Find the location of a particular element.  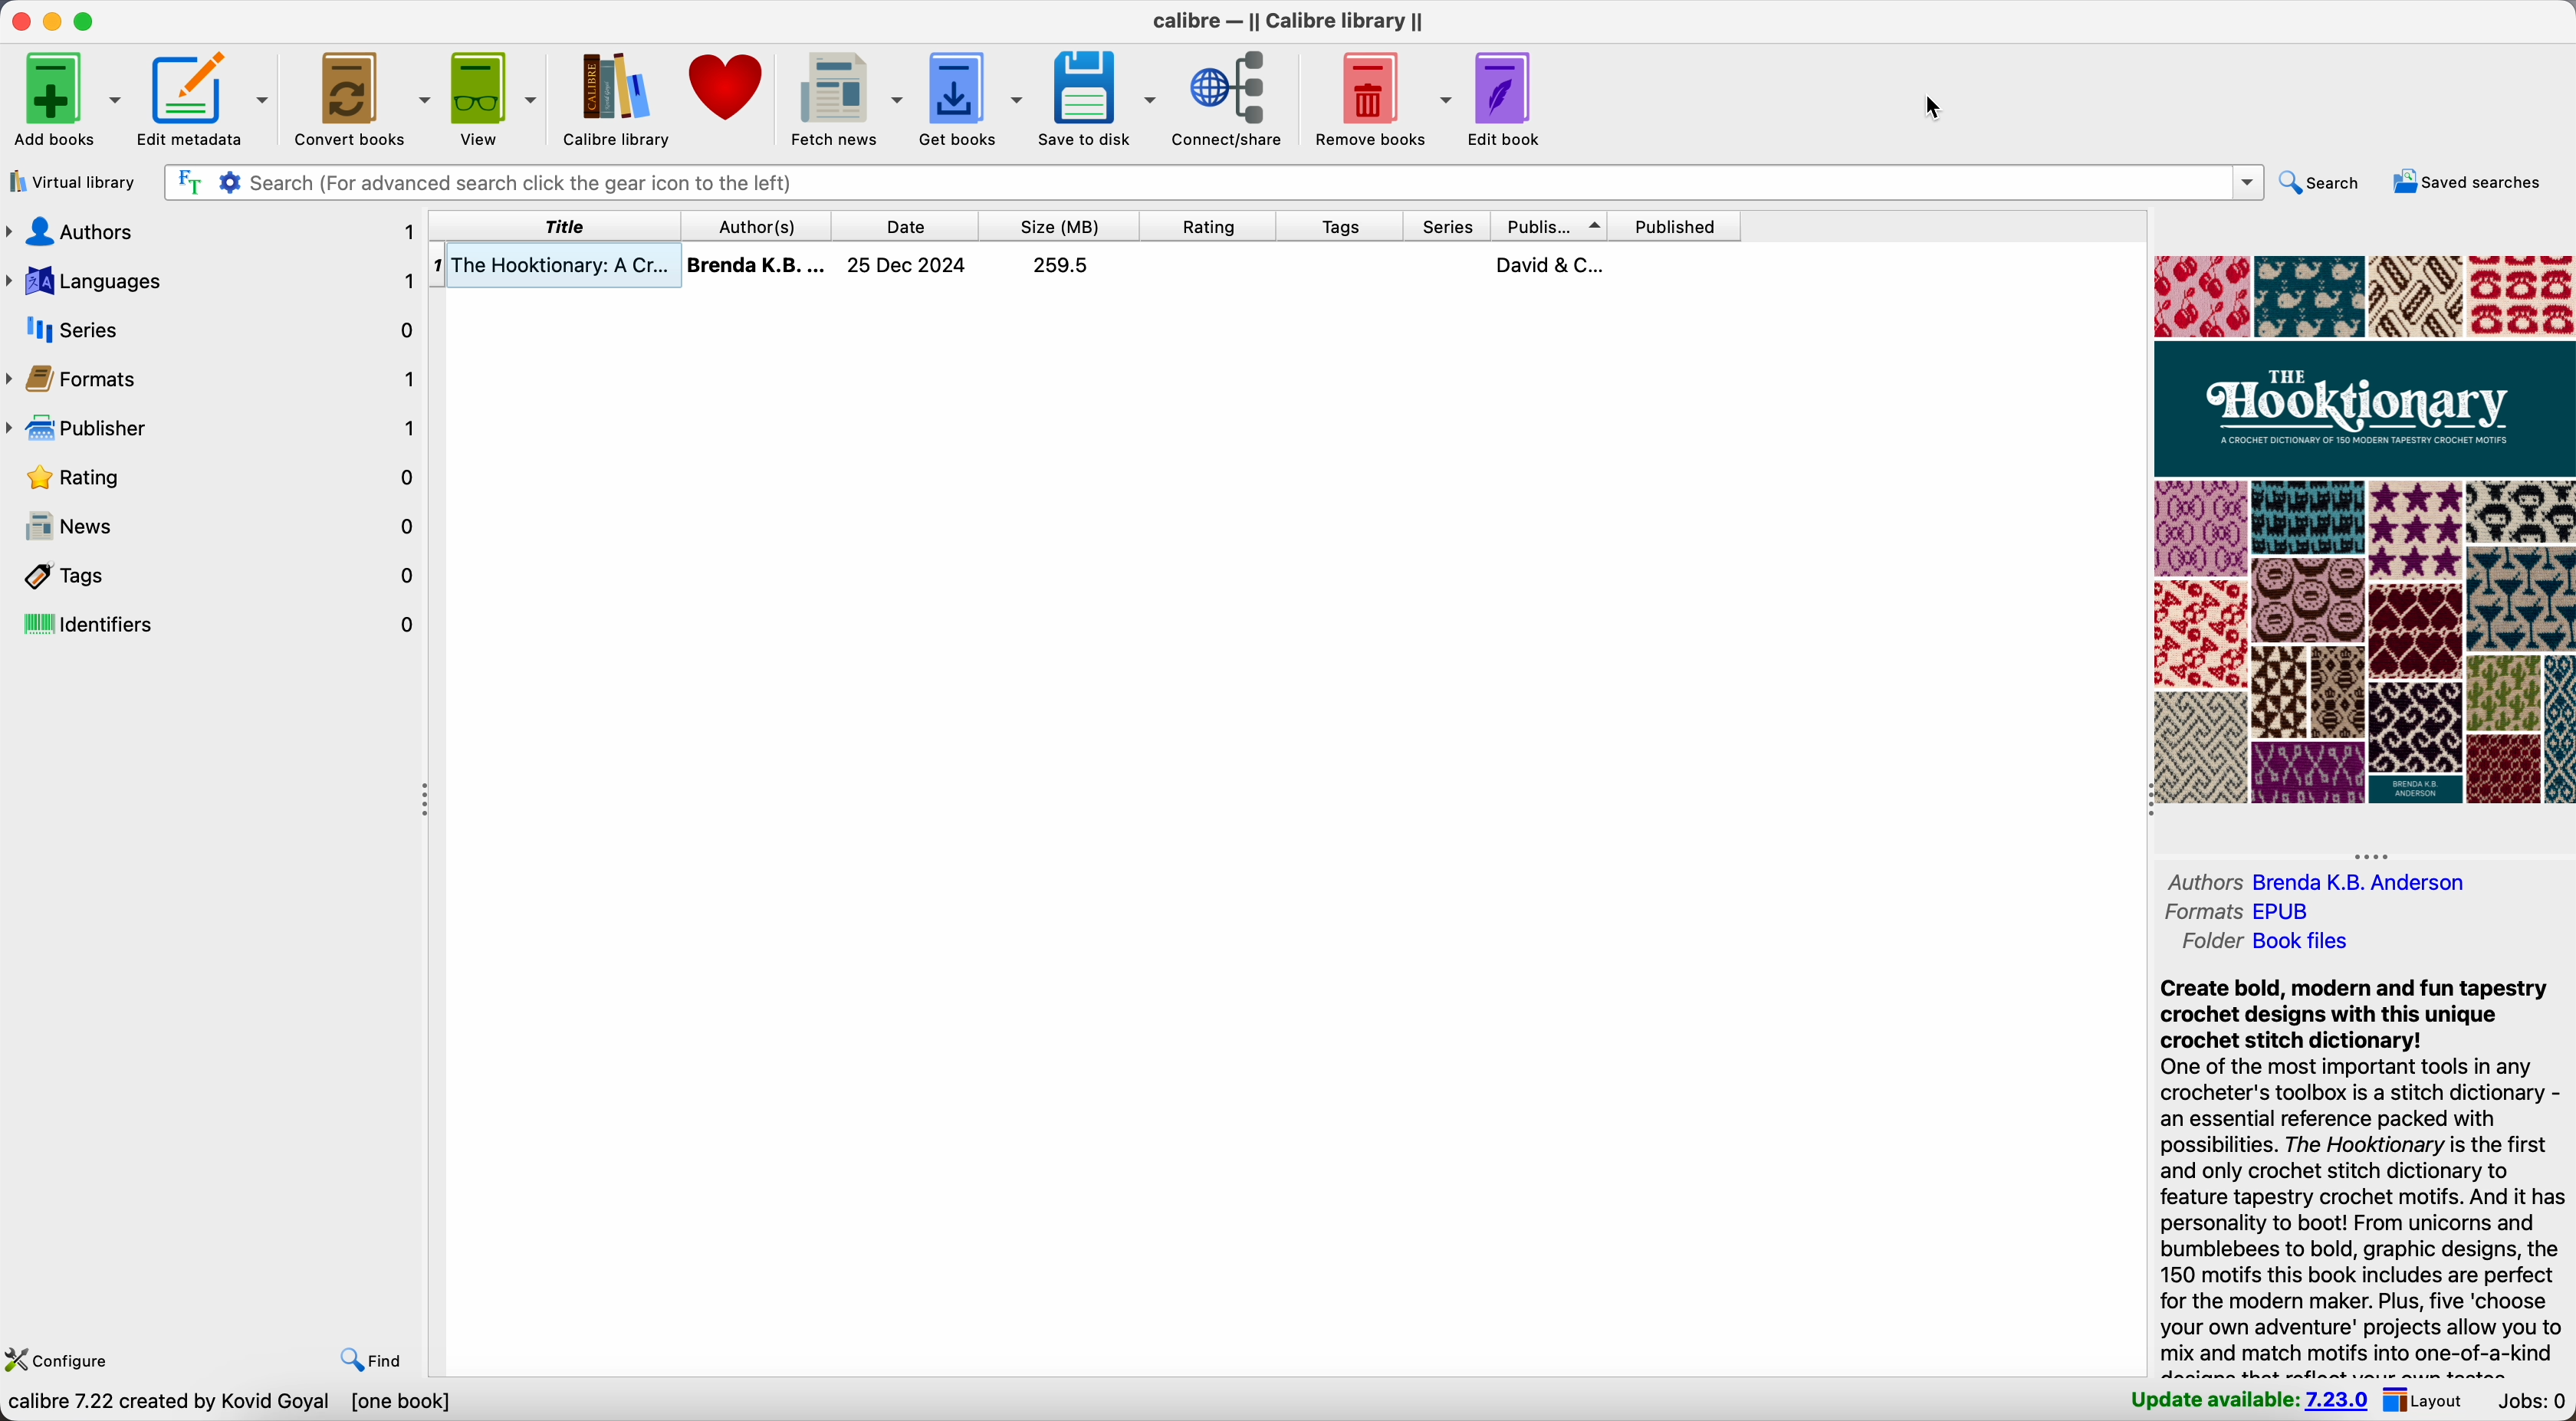

synopsis is located at coordinates (2360, 1174).